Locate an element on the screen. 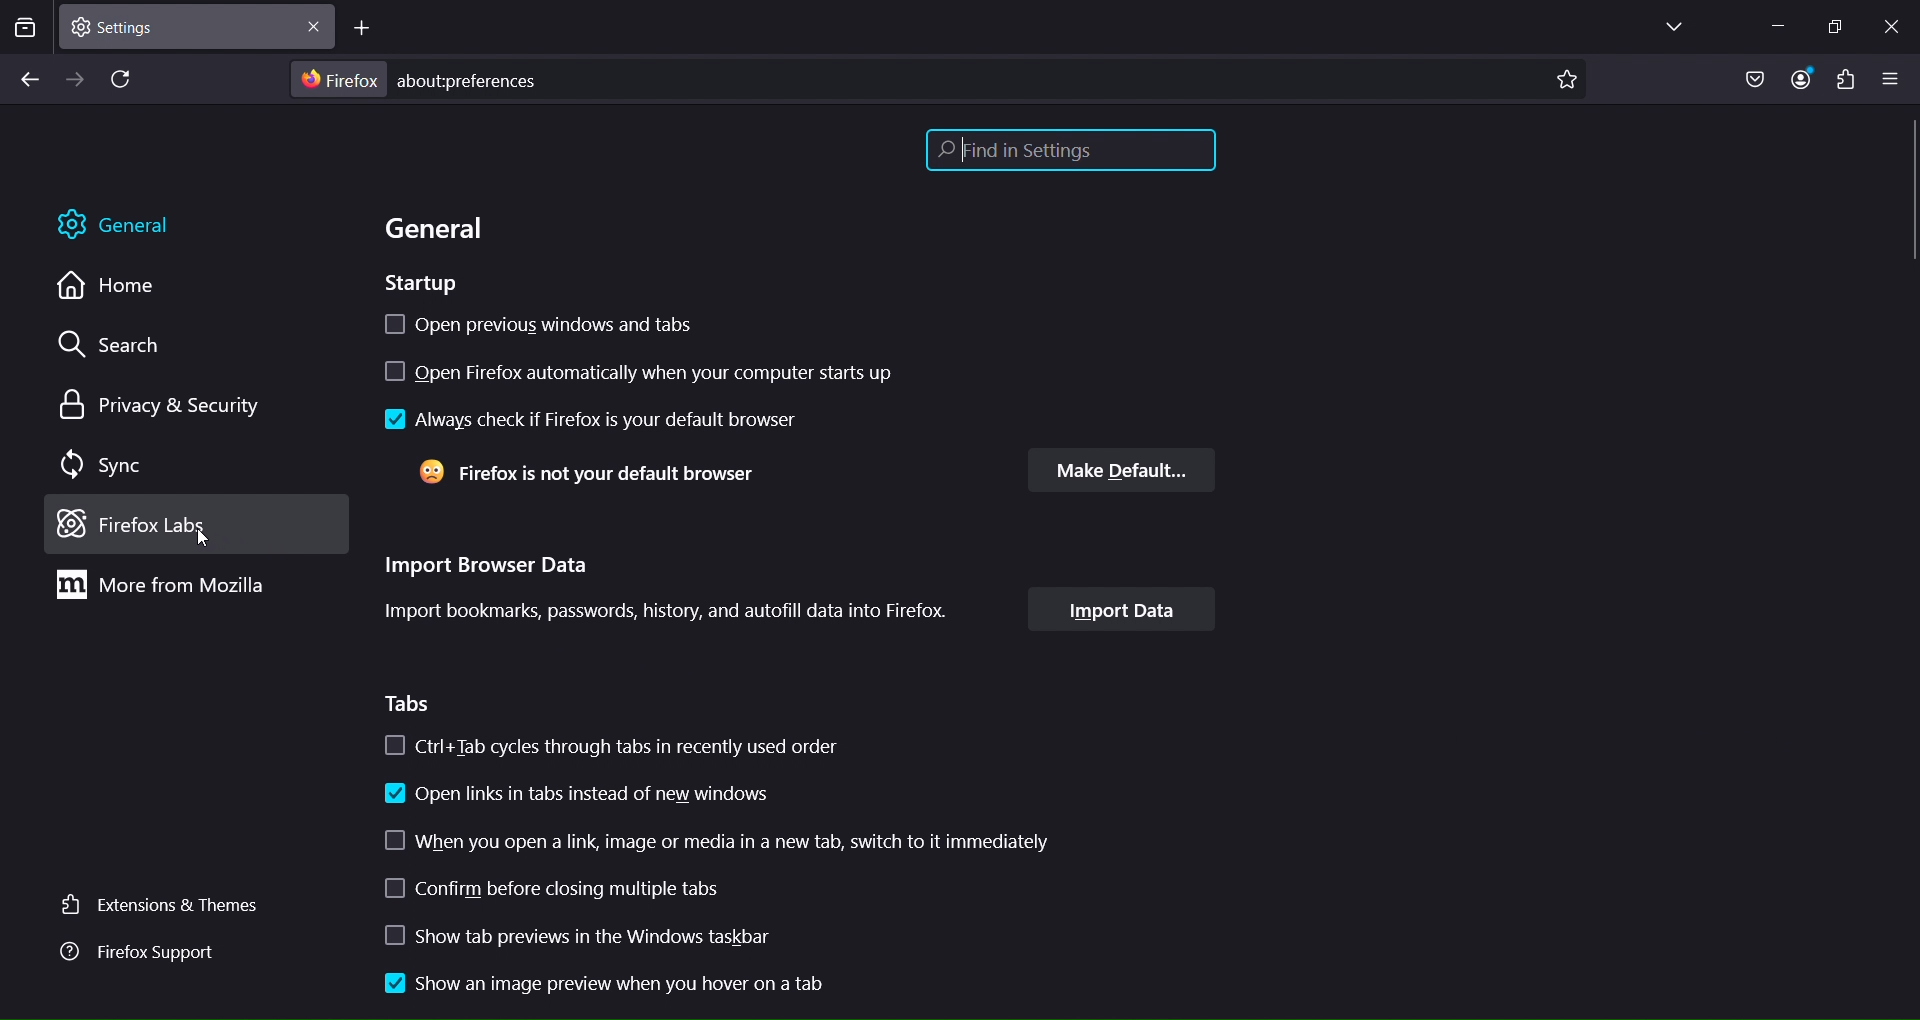  search is located at coordinates (109, 348).